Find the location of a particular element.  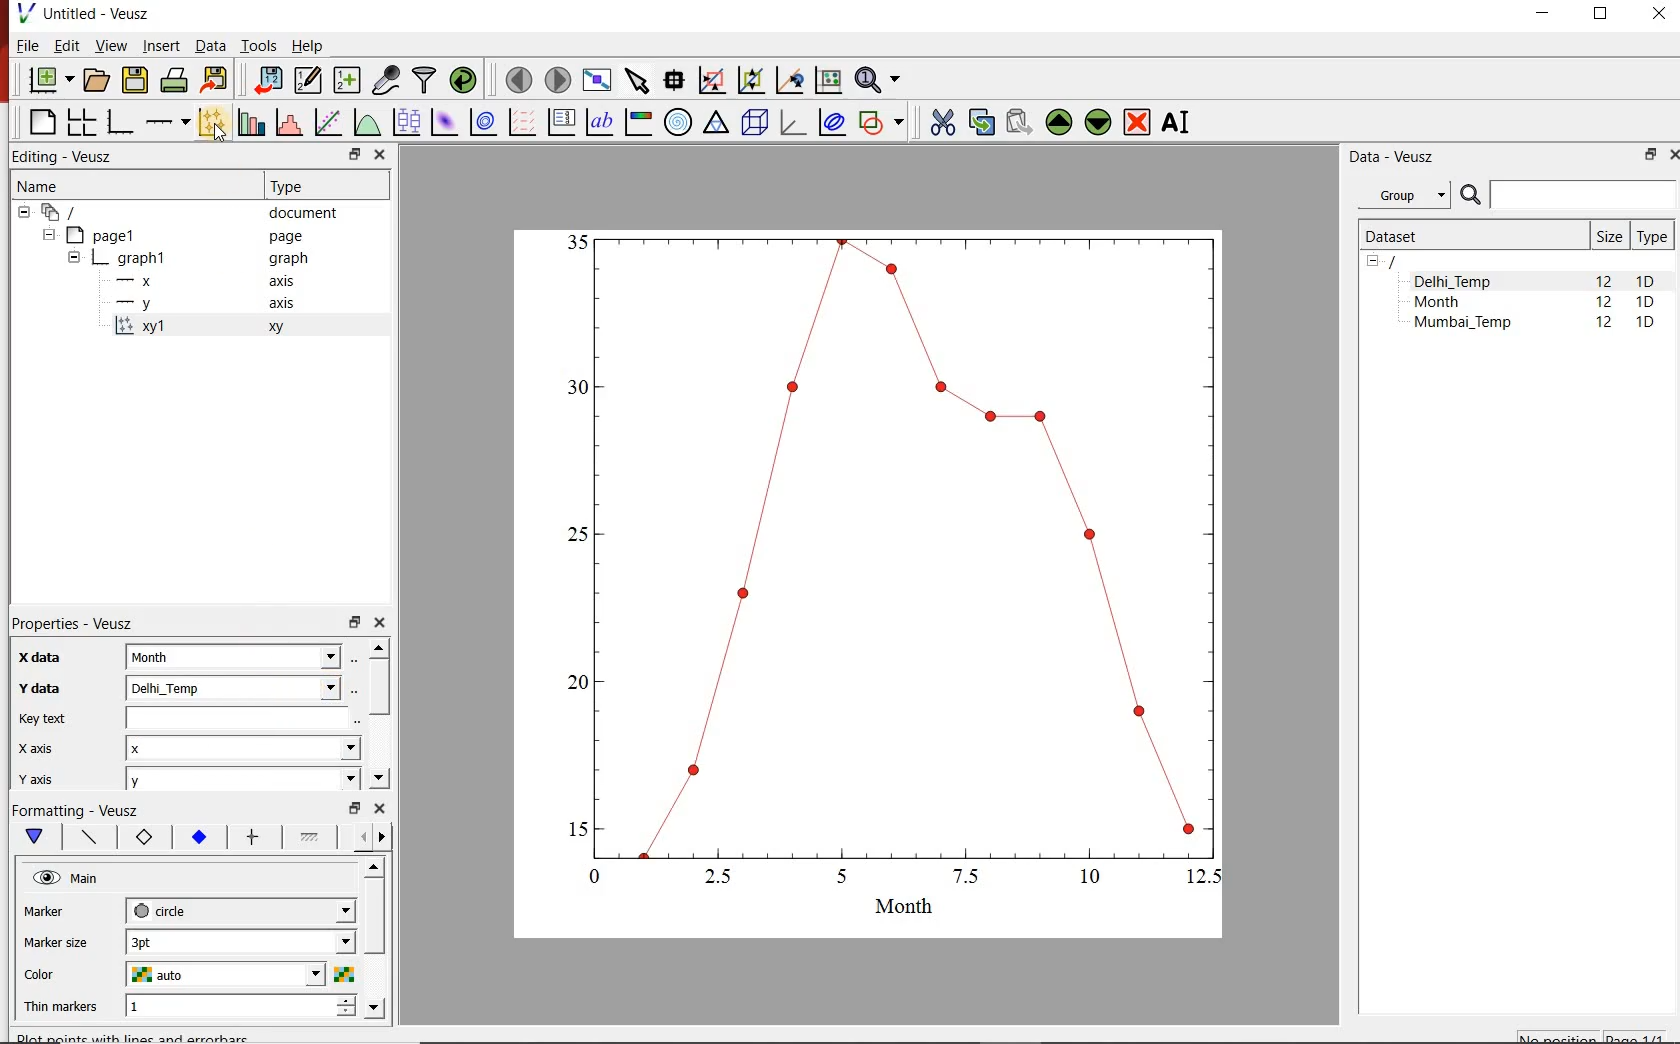

text label is located at coordinates (599, 122).